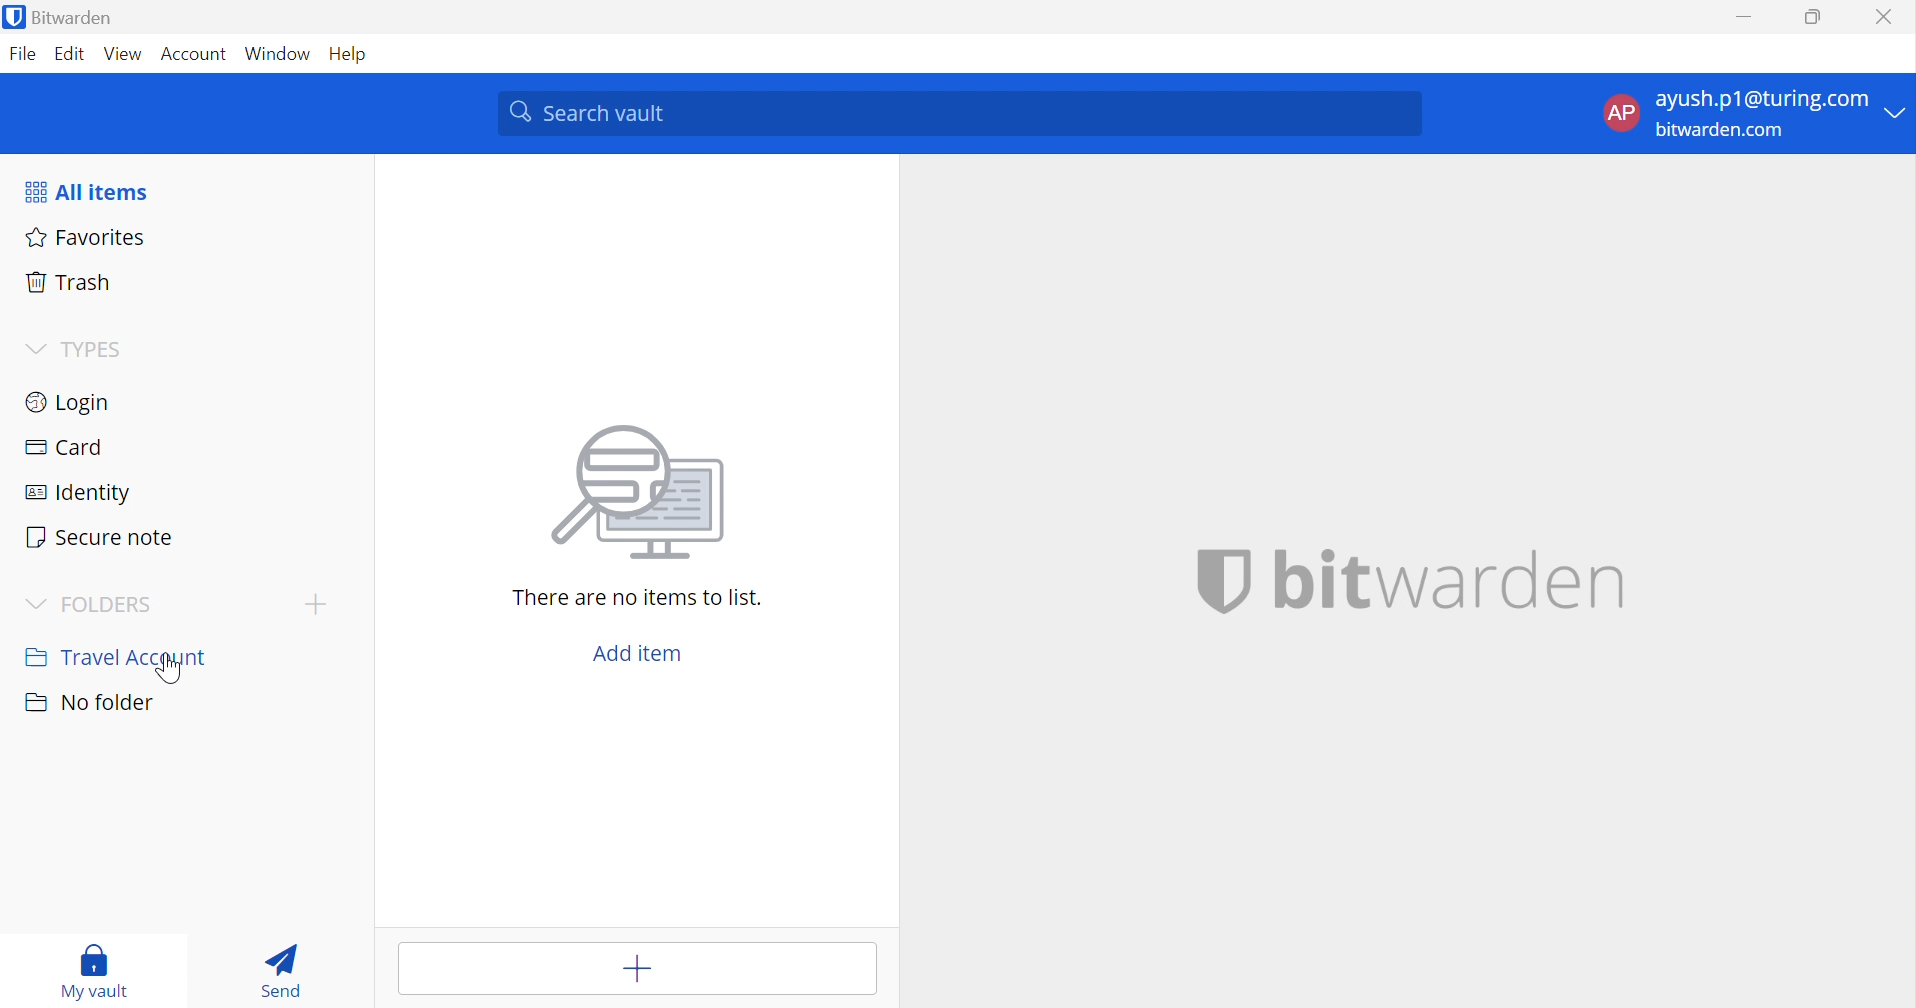 The height and width of the screenshot is (1008, 1916). Describe the element at coordinates (284, 970) in the screenshot. I see `Send` at that location.